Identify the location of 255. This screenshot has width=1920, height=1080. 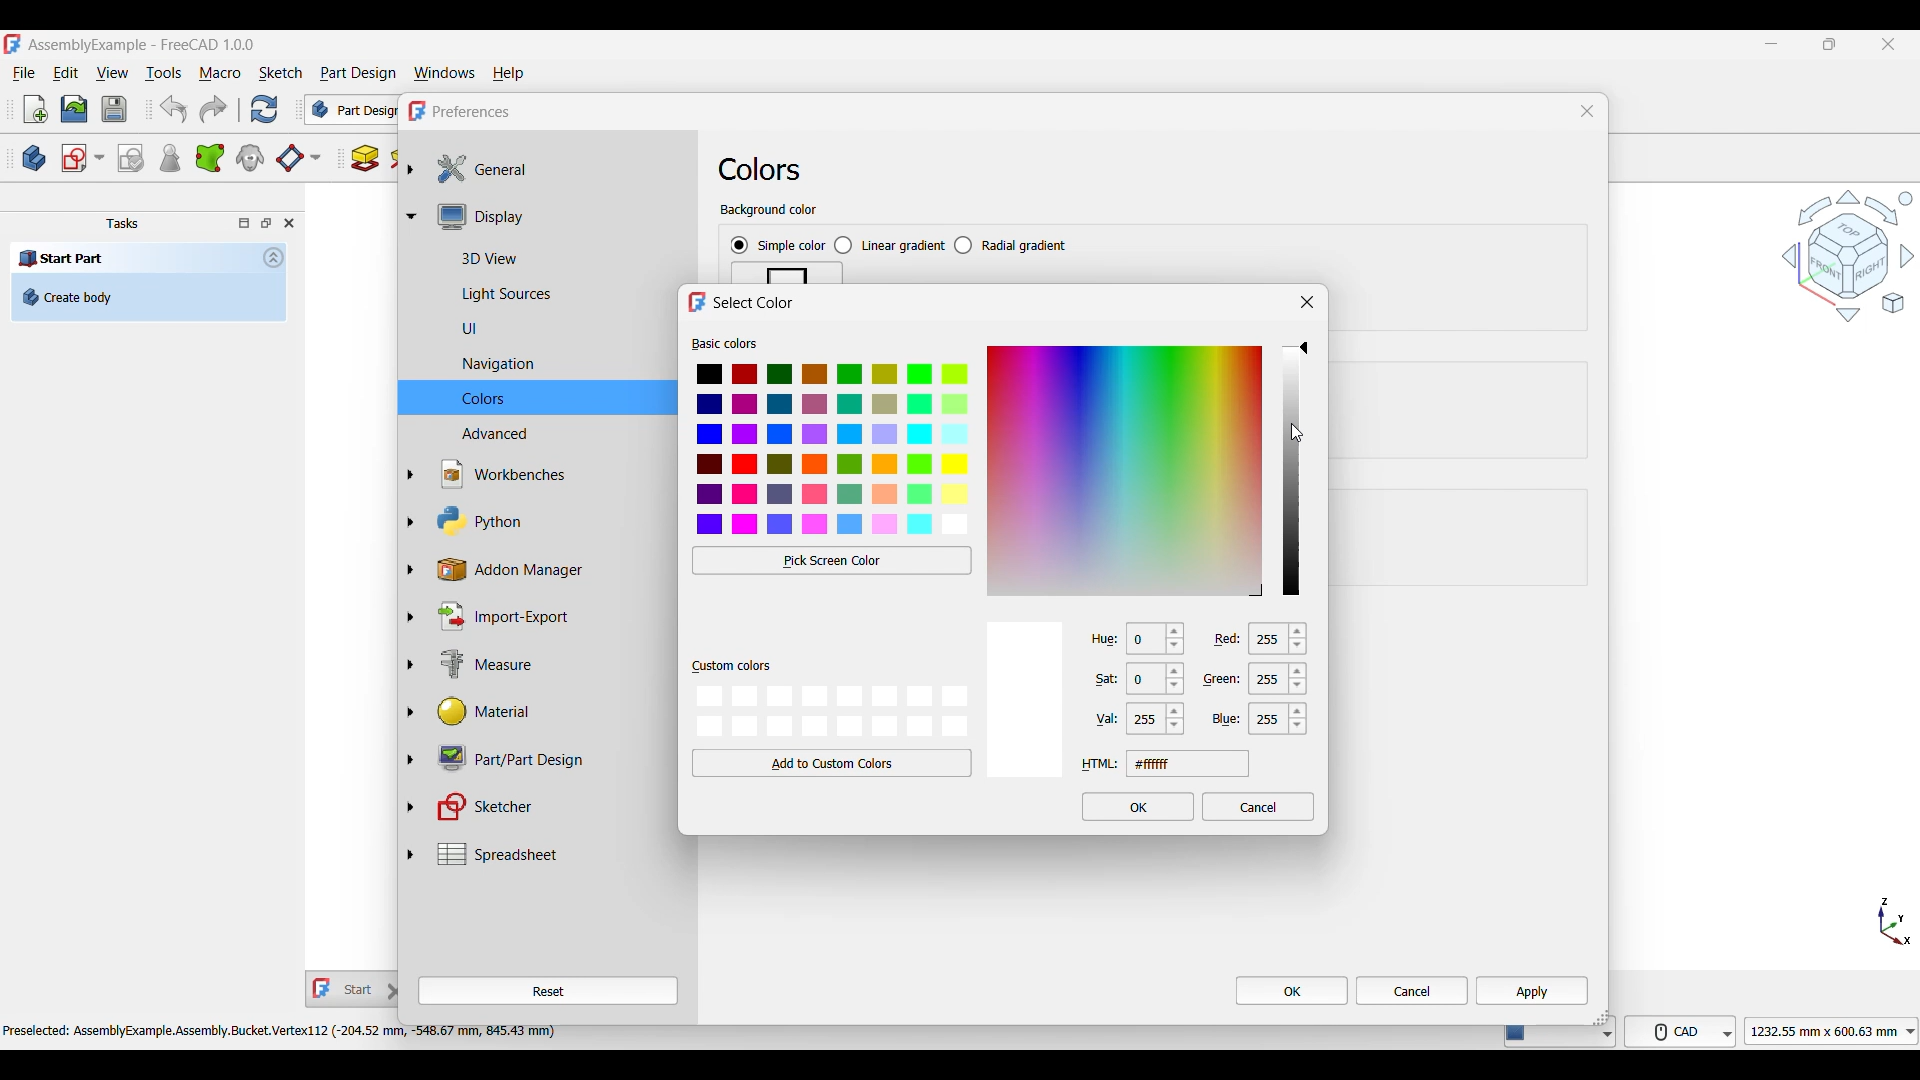
(1280, 721).